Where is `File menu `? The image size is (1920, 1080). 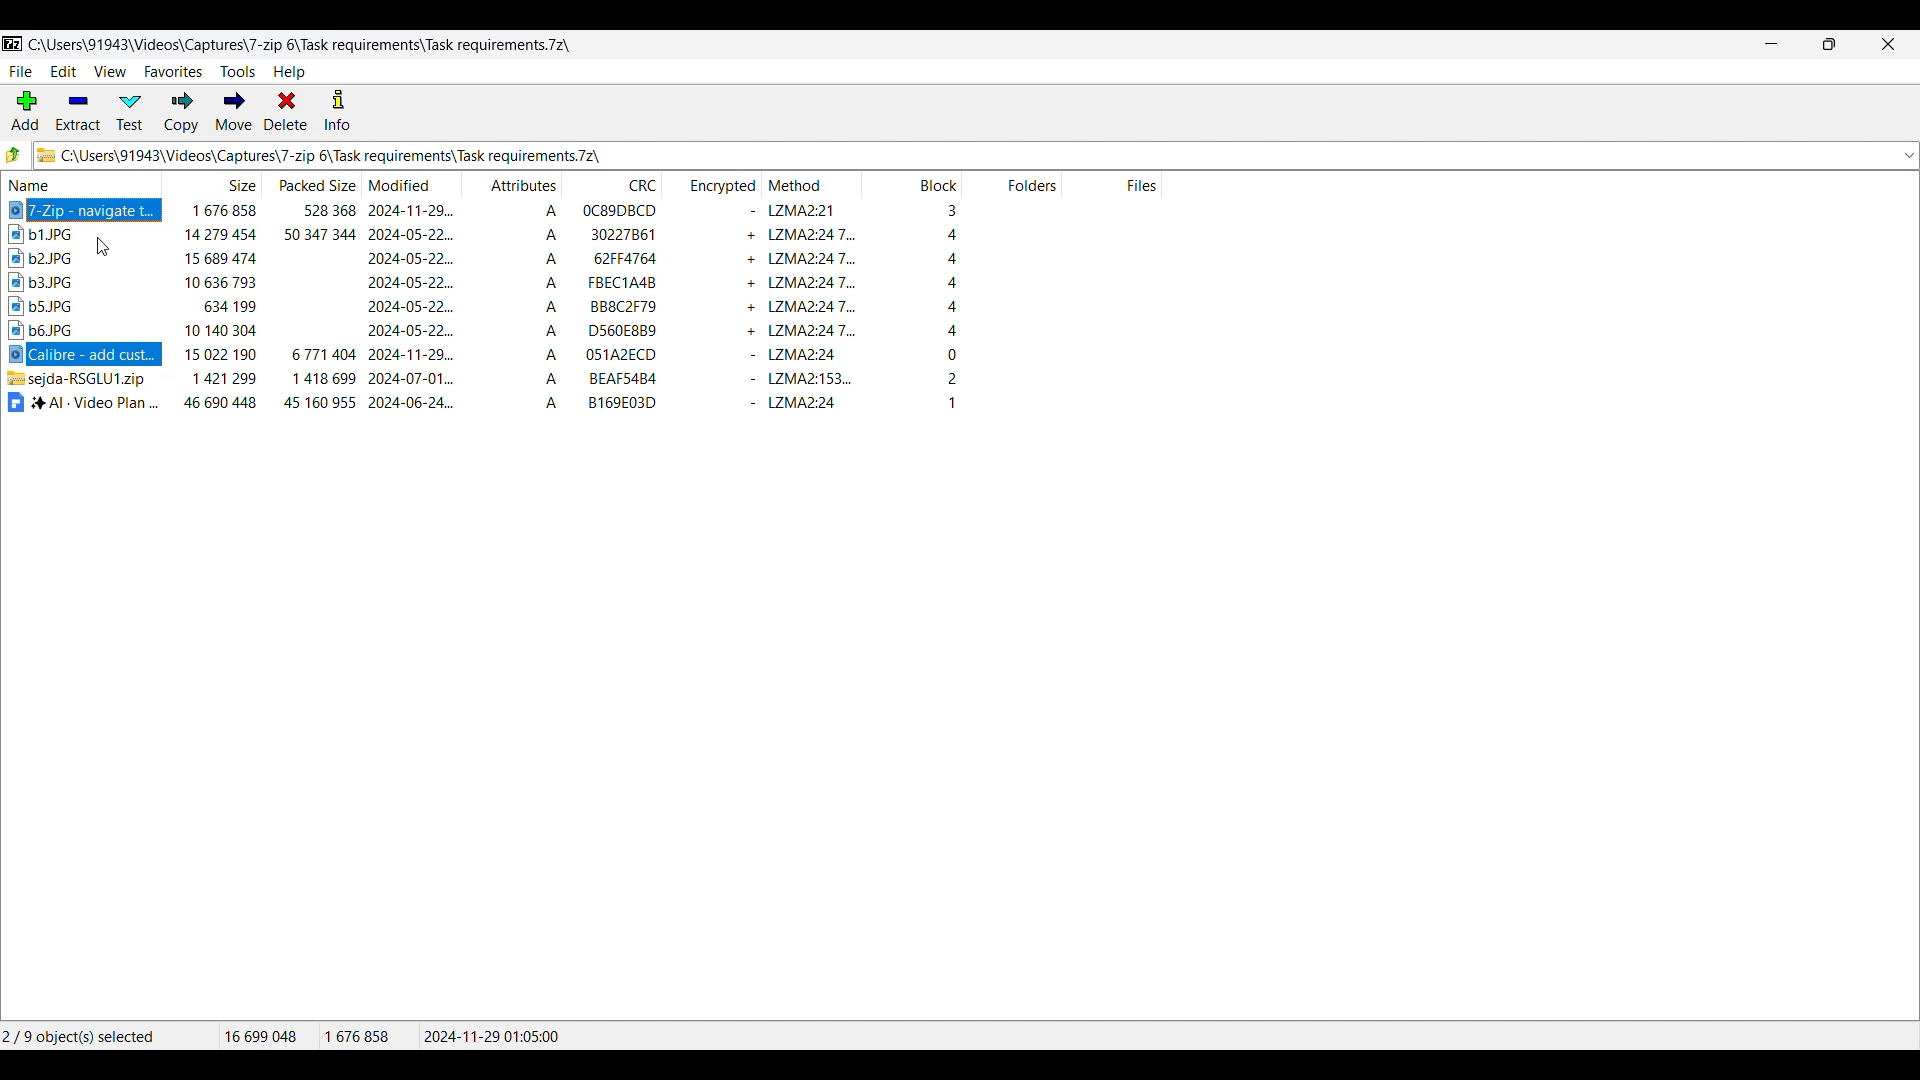
File menu  is located at coordinates (20, 71).